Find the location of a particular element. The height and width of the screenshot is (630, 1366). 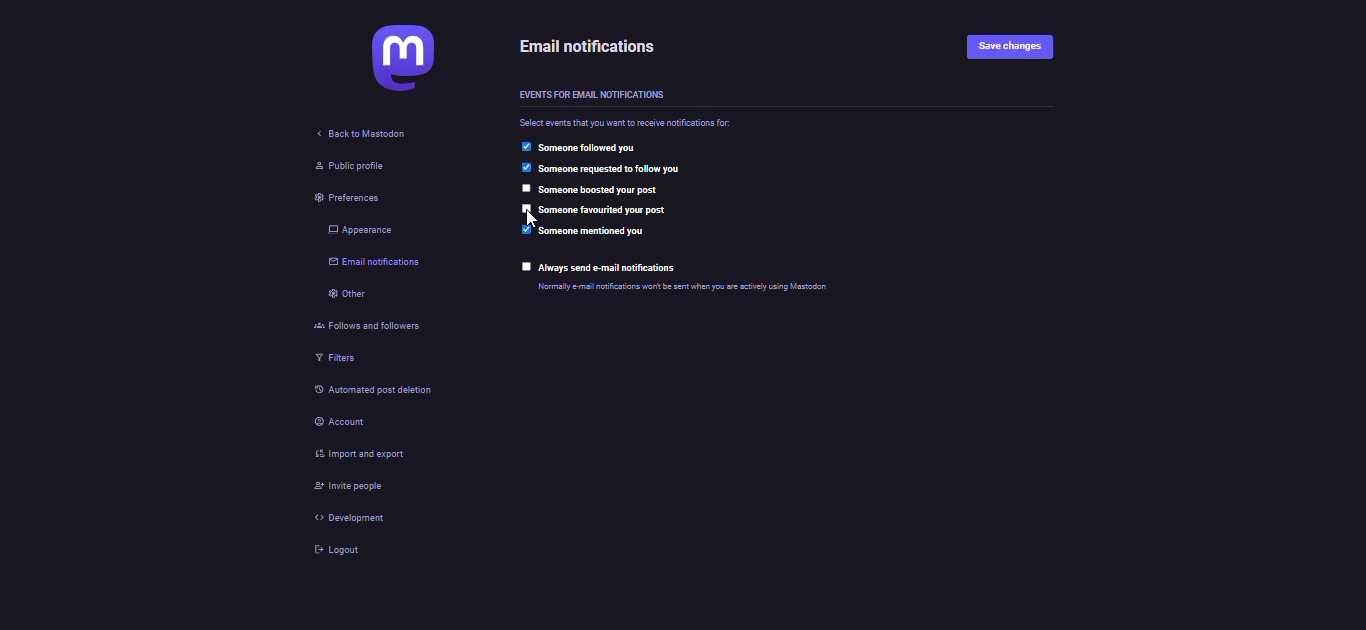

someone requested to follow you is located at coordinates (645, 169).